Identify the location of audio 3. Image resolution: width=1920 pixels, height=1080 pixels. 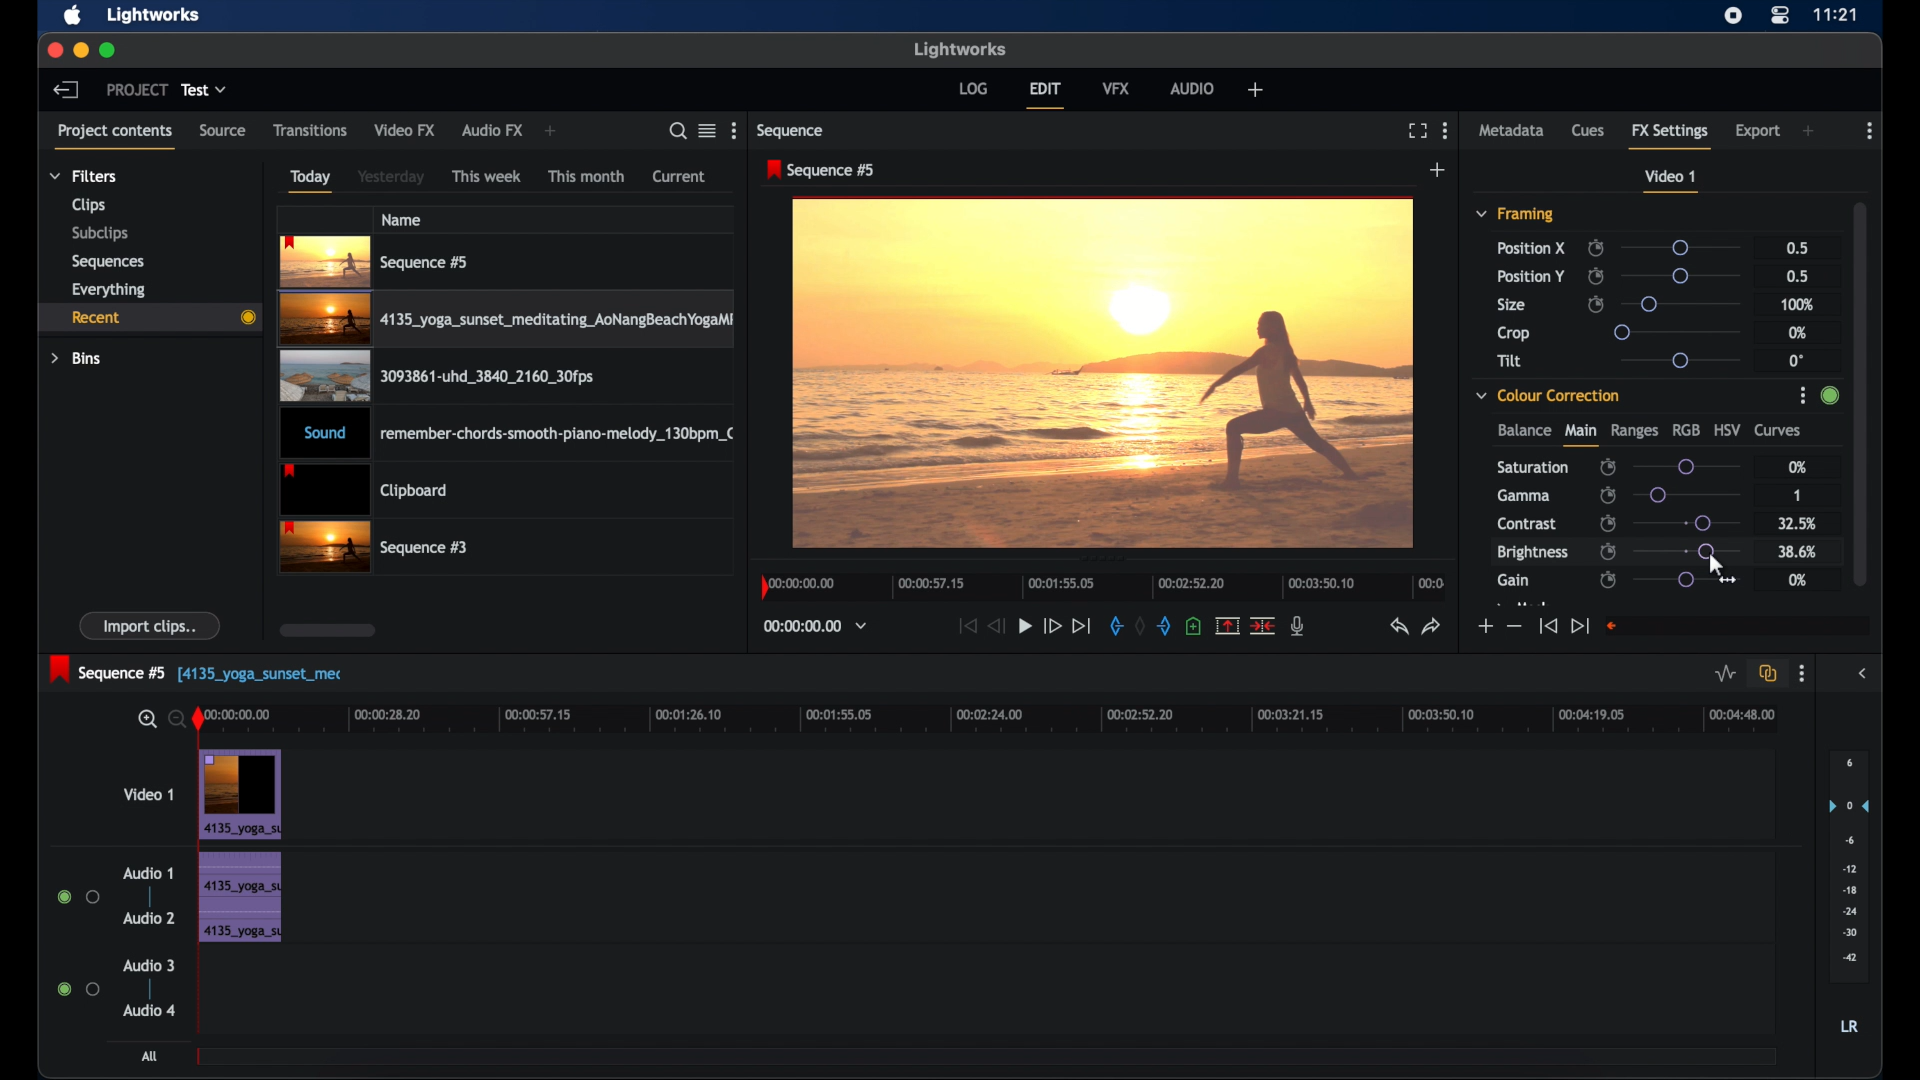
(150, 966).